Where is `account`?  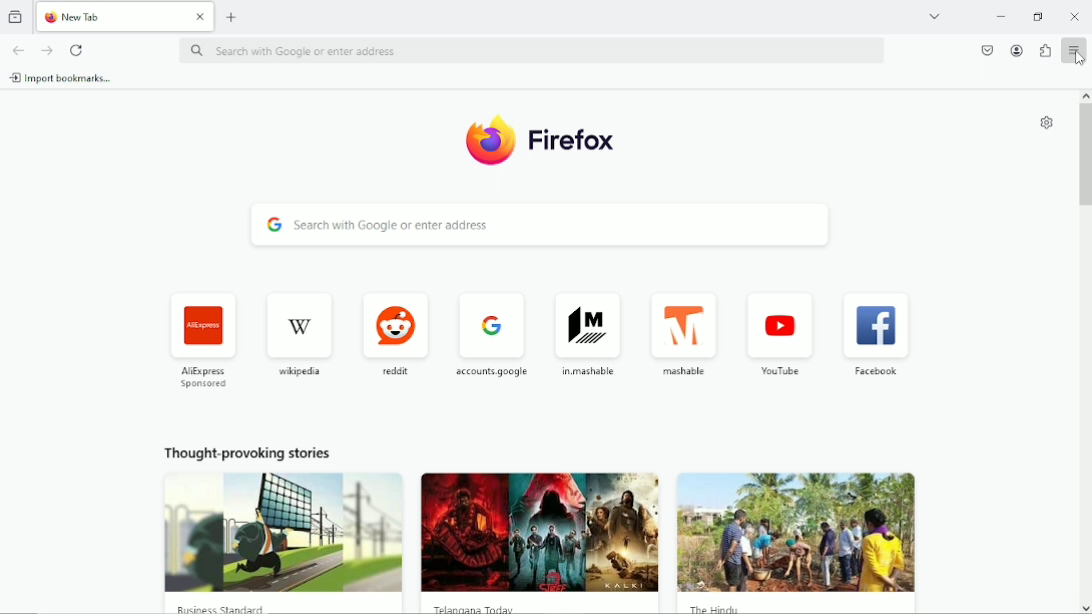
account is located at coordinates (1017, 50).